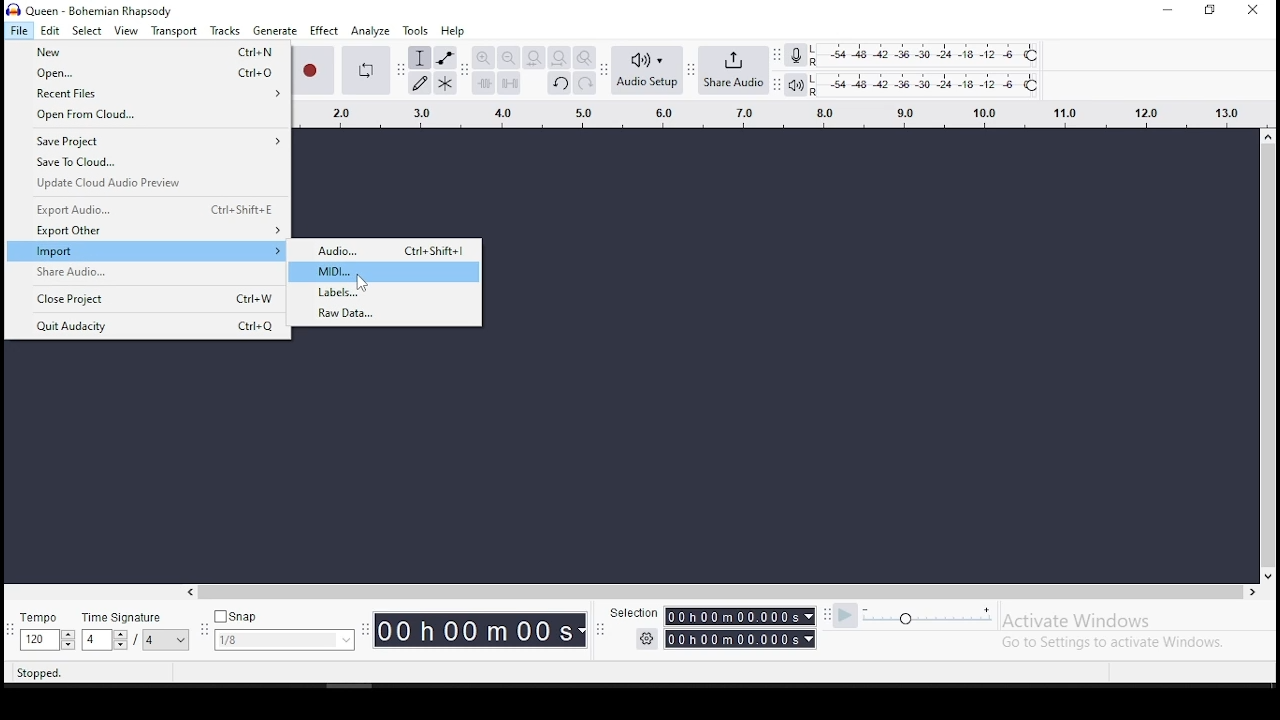 Image resolution: width=1280 pixels, height=720 pixels. I want to click on Labels, so click(387, 293).